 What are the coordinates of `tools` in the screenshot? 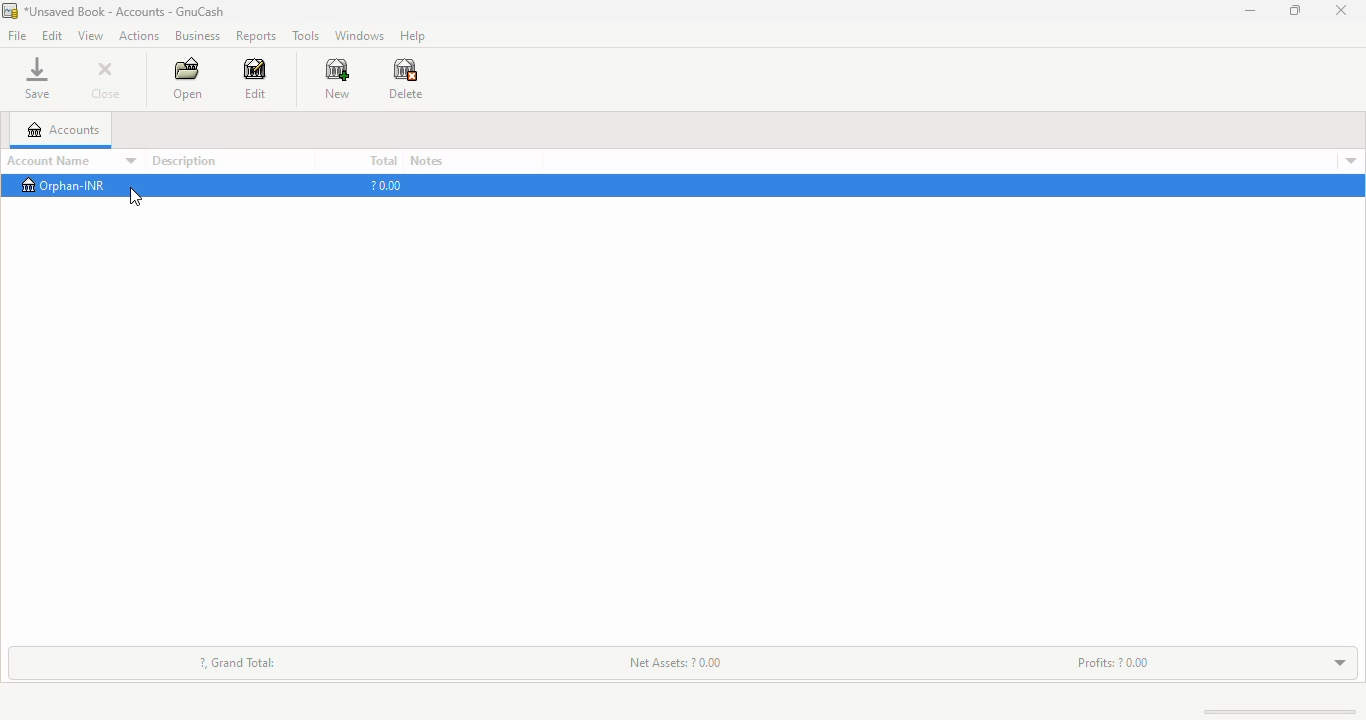 It's located at (306, 37).